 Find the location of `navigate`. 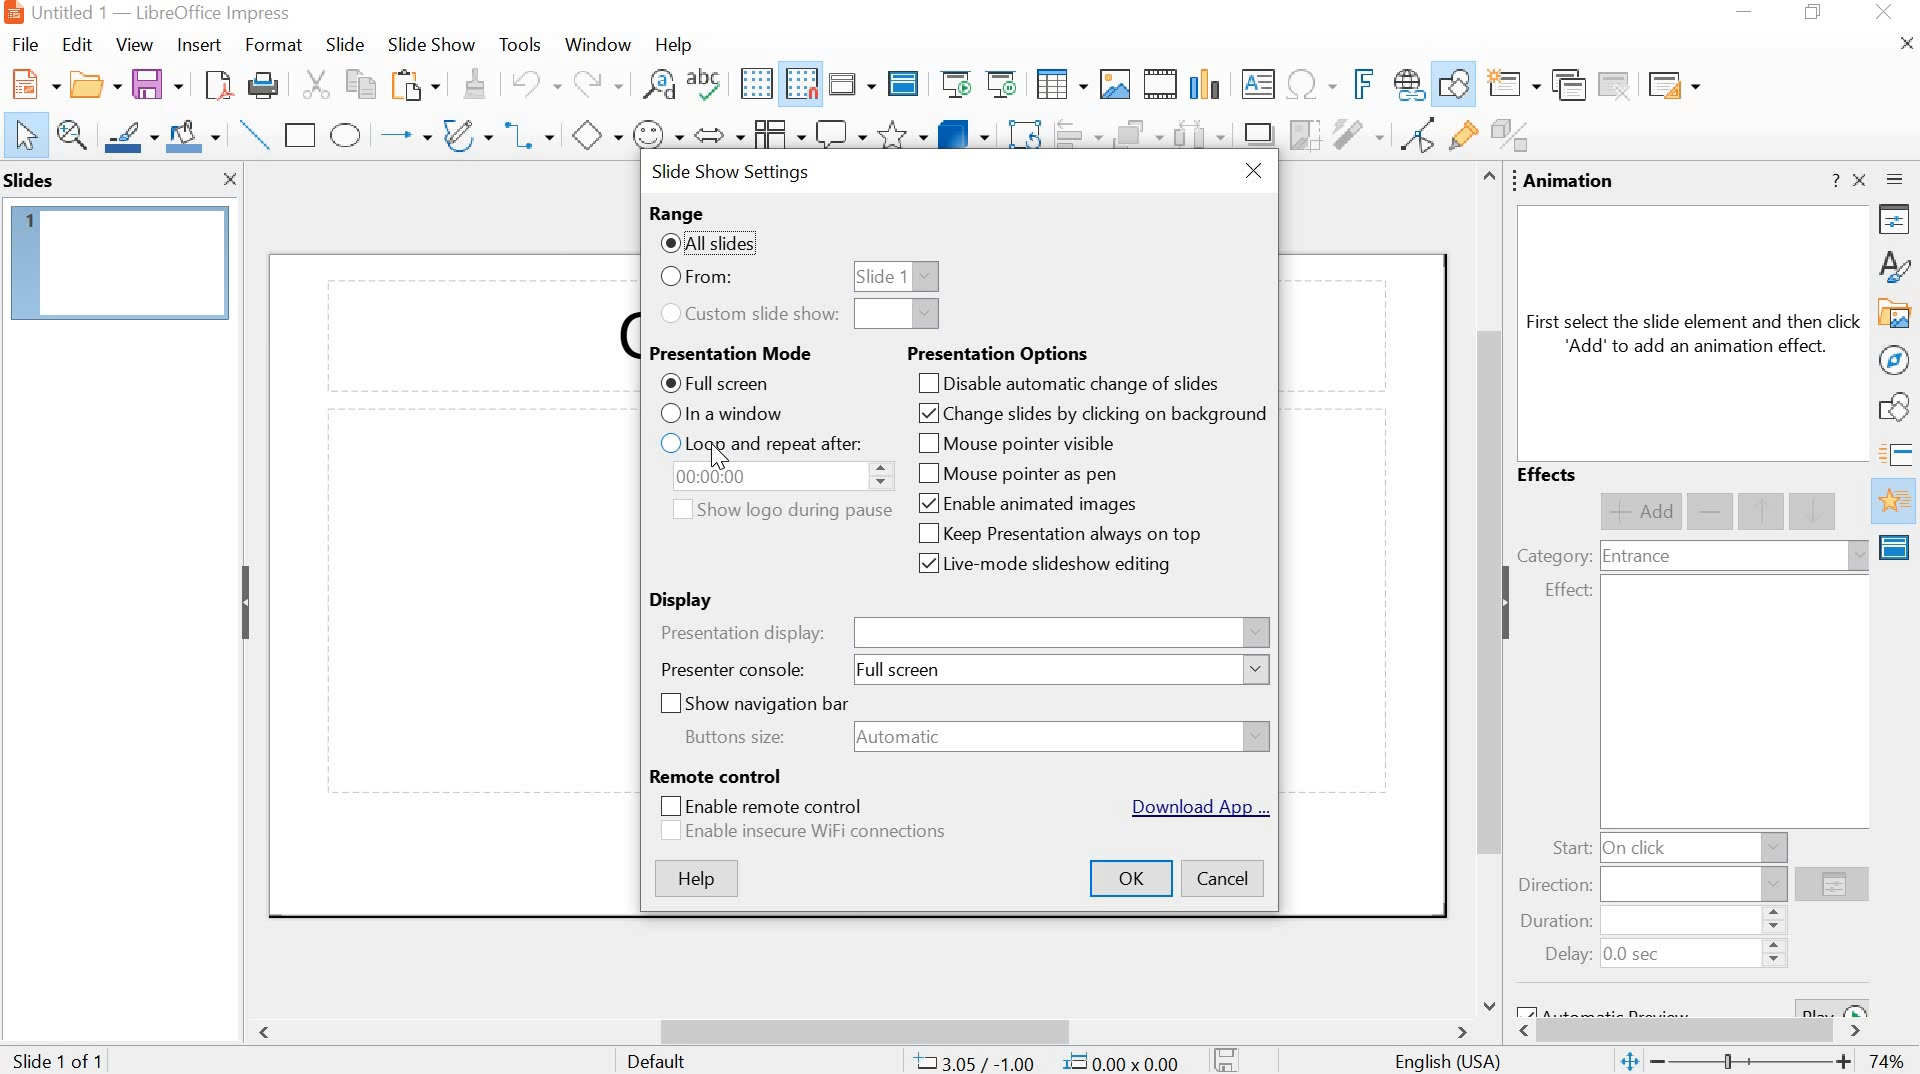

navigate is located at coordinates (1896, 360).